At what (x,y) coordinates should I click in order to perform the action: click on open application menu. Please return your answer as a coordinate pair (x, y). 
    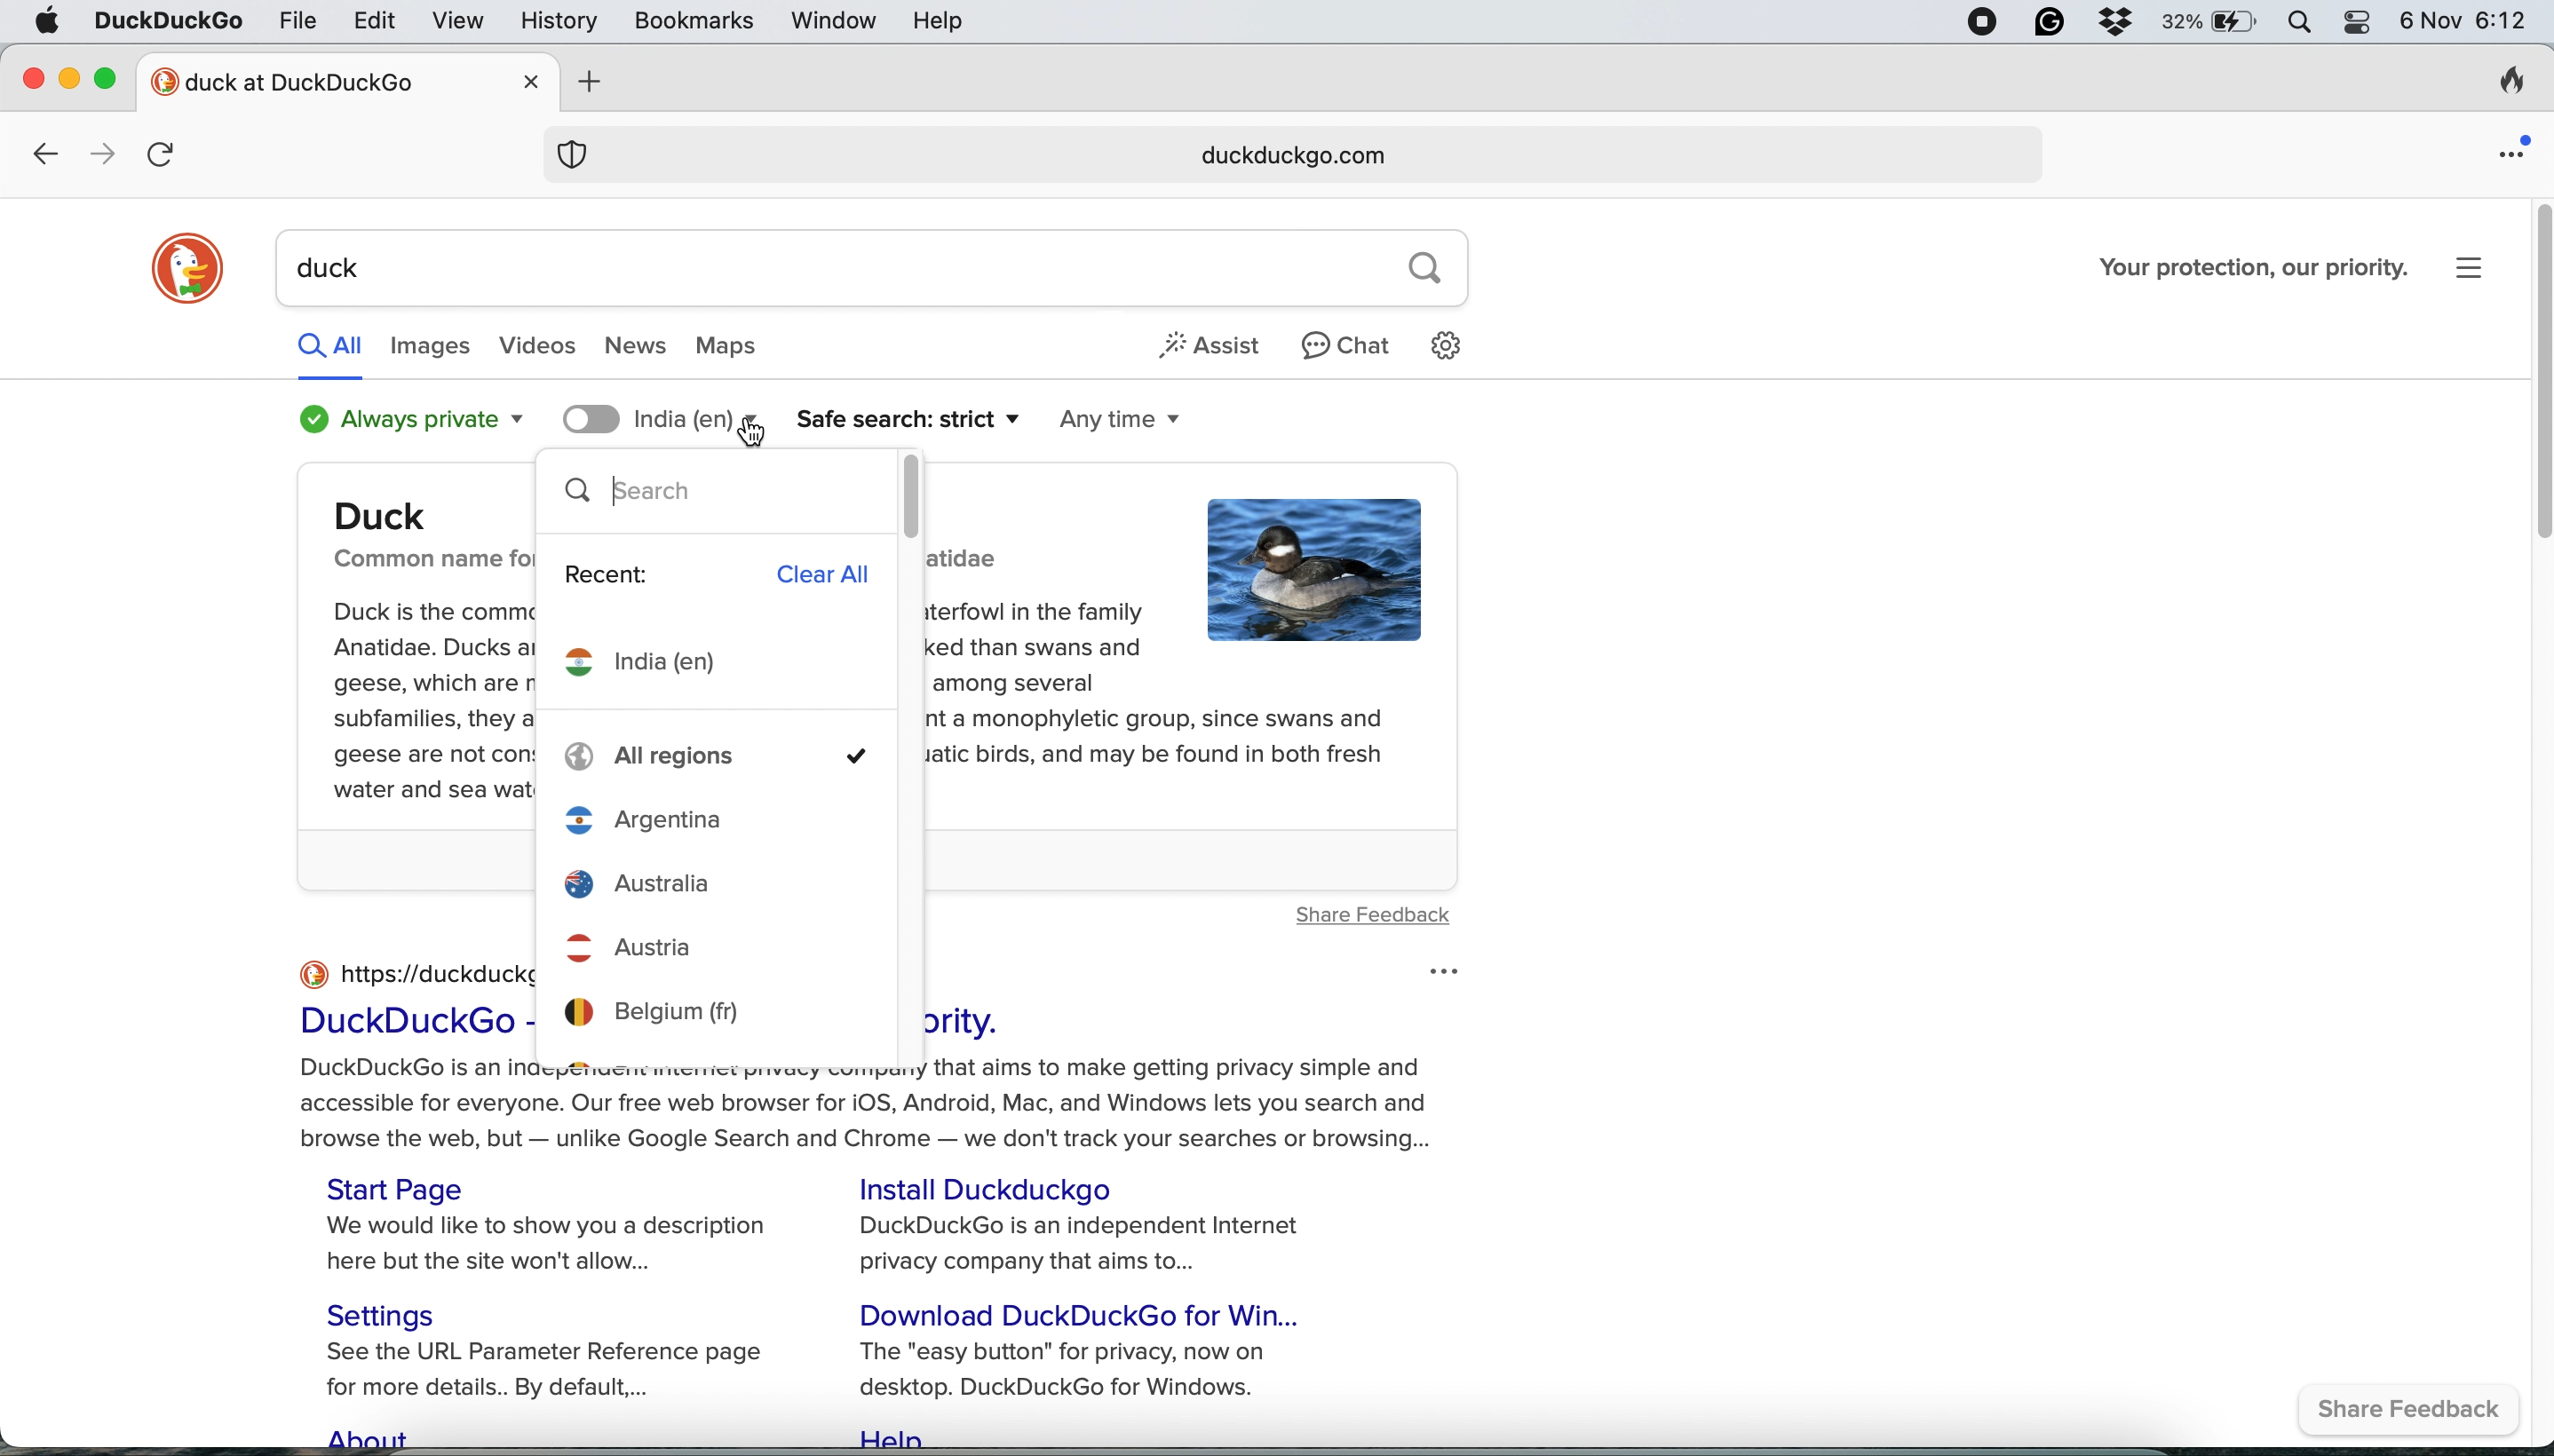
    Looking at the image, I should click on (2516, 146).